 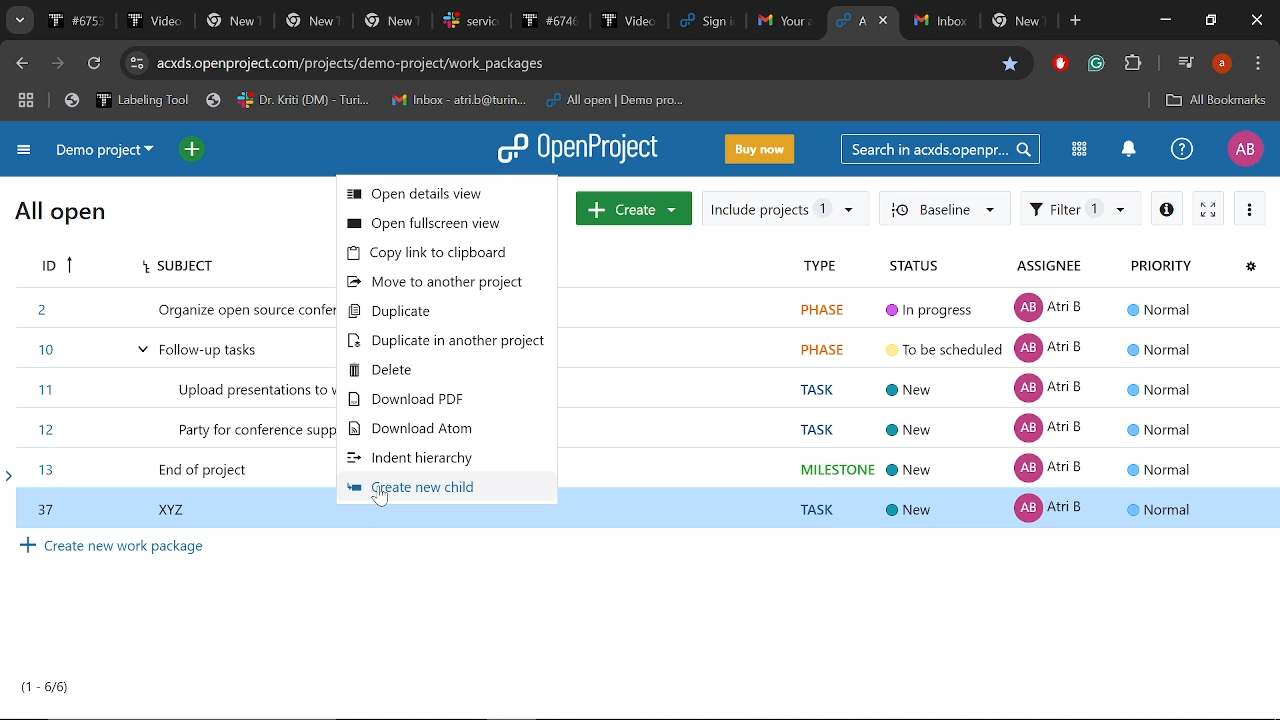 I want to click on Close, so click(x=1258, y=21).